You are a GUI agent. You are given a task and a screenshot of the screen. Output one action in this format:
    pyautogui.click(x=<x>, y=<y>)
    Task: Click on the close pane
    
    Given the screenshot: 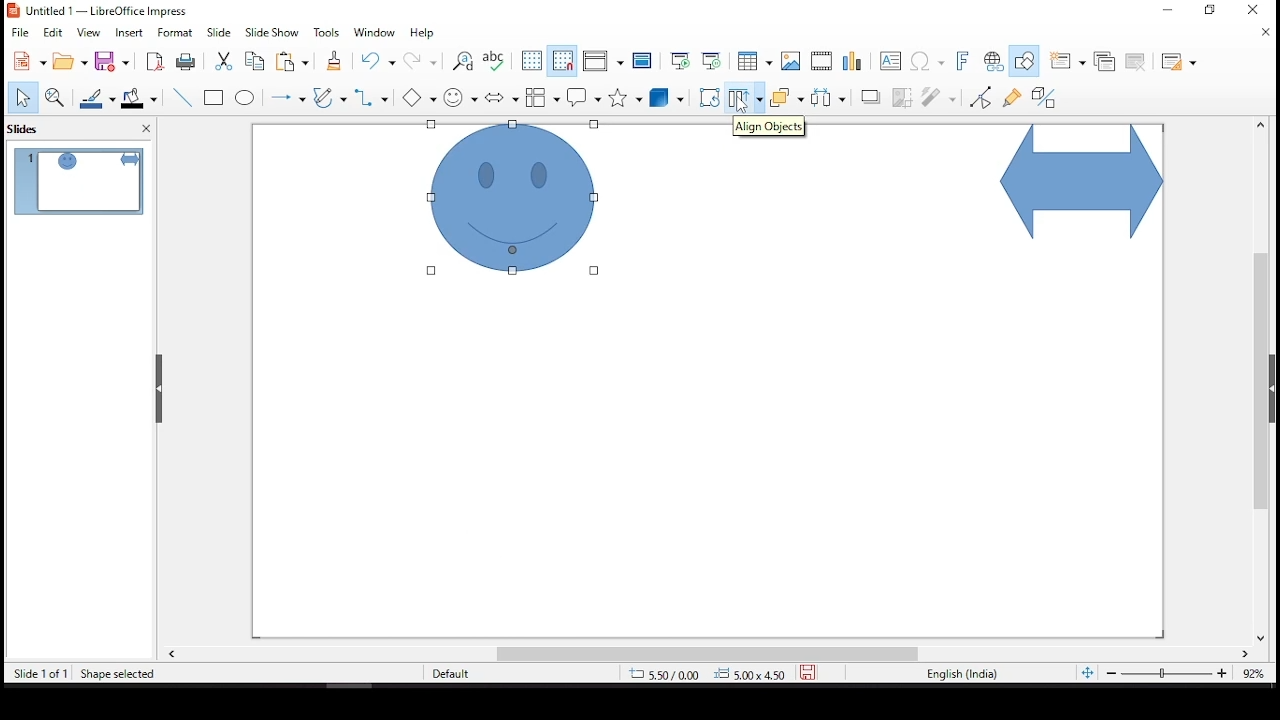 What is the action you would take?
    pyautogui.click(x=143, y=131)
    